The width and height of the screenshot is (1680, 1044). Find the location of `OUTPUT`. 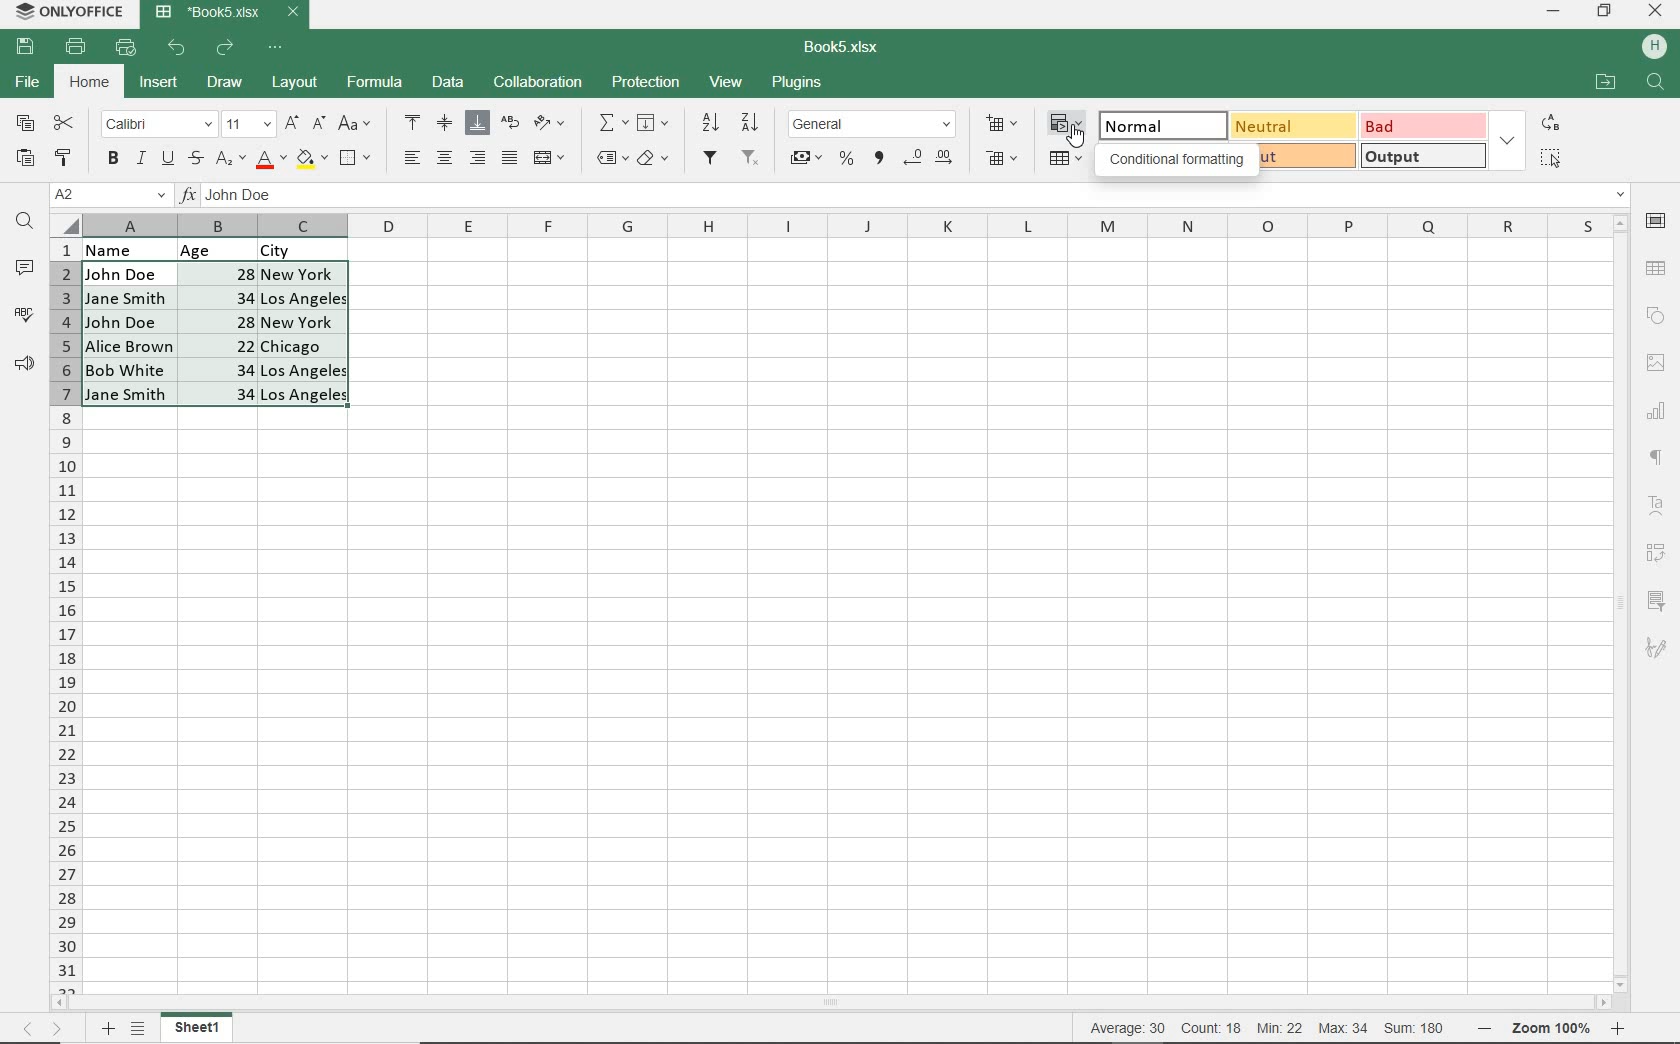

OUTPUT is located at coordinates (1422, 155).